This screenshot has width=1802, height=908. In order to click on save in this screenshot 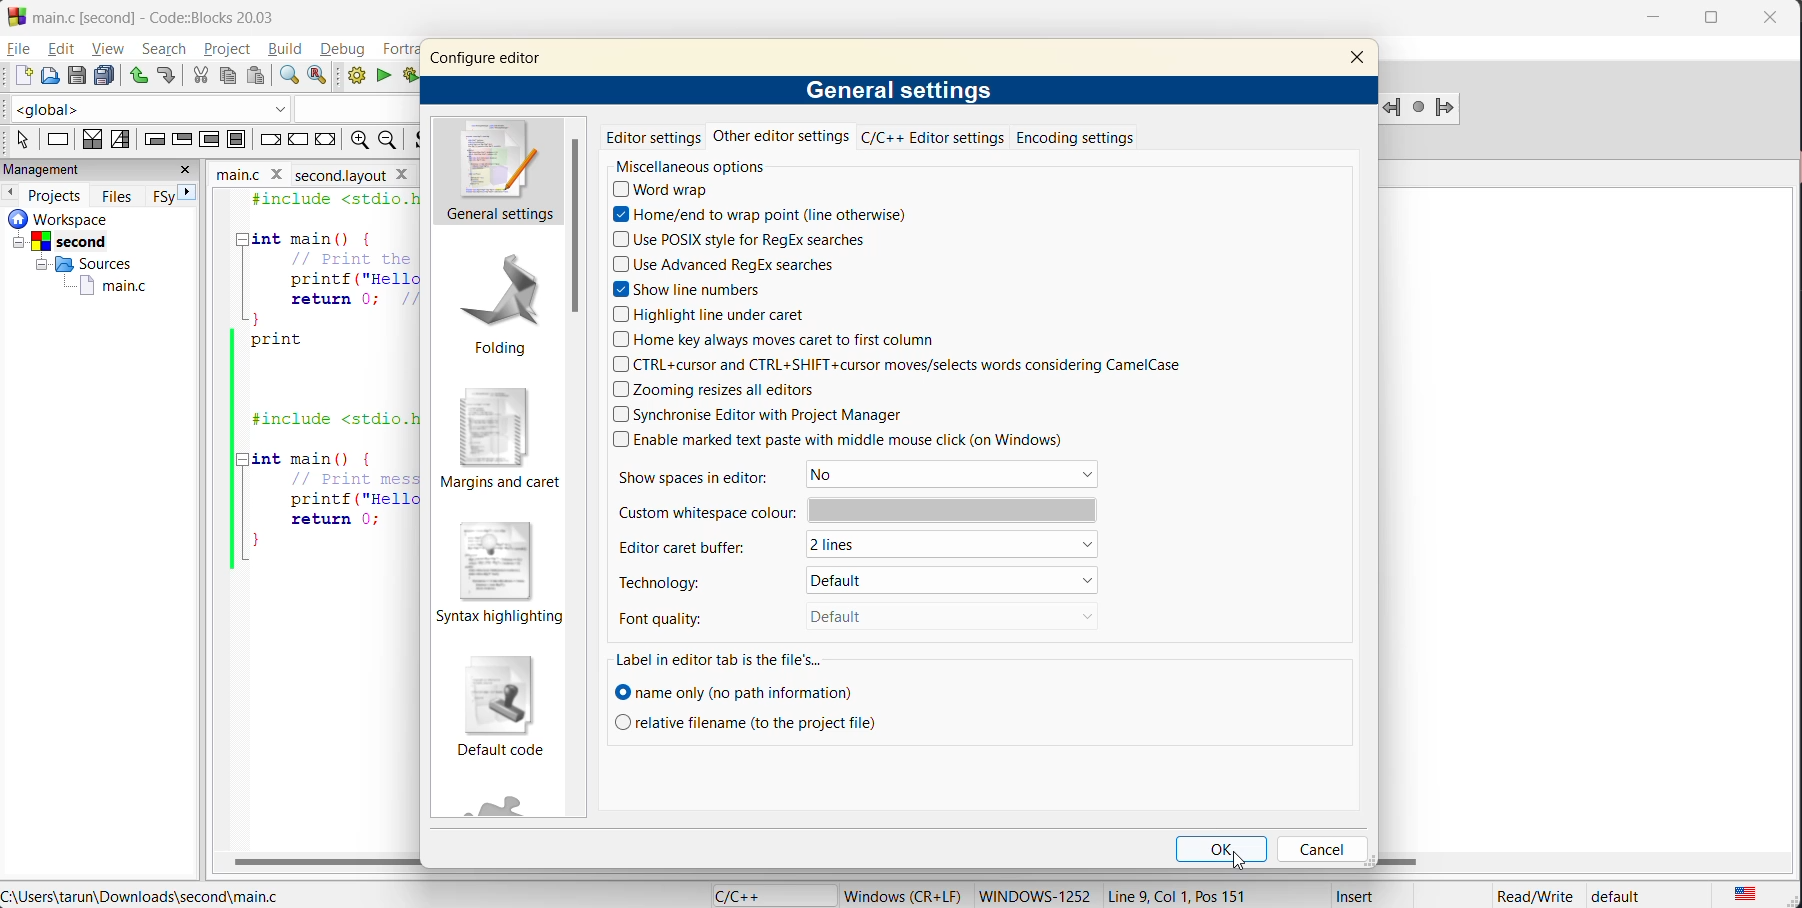, I will do `click(77, 76)`.